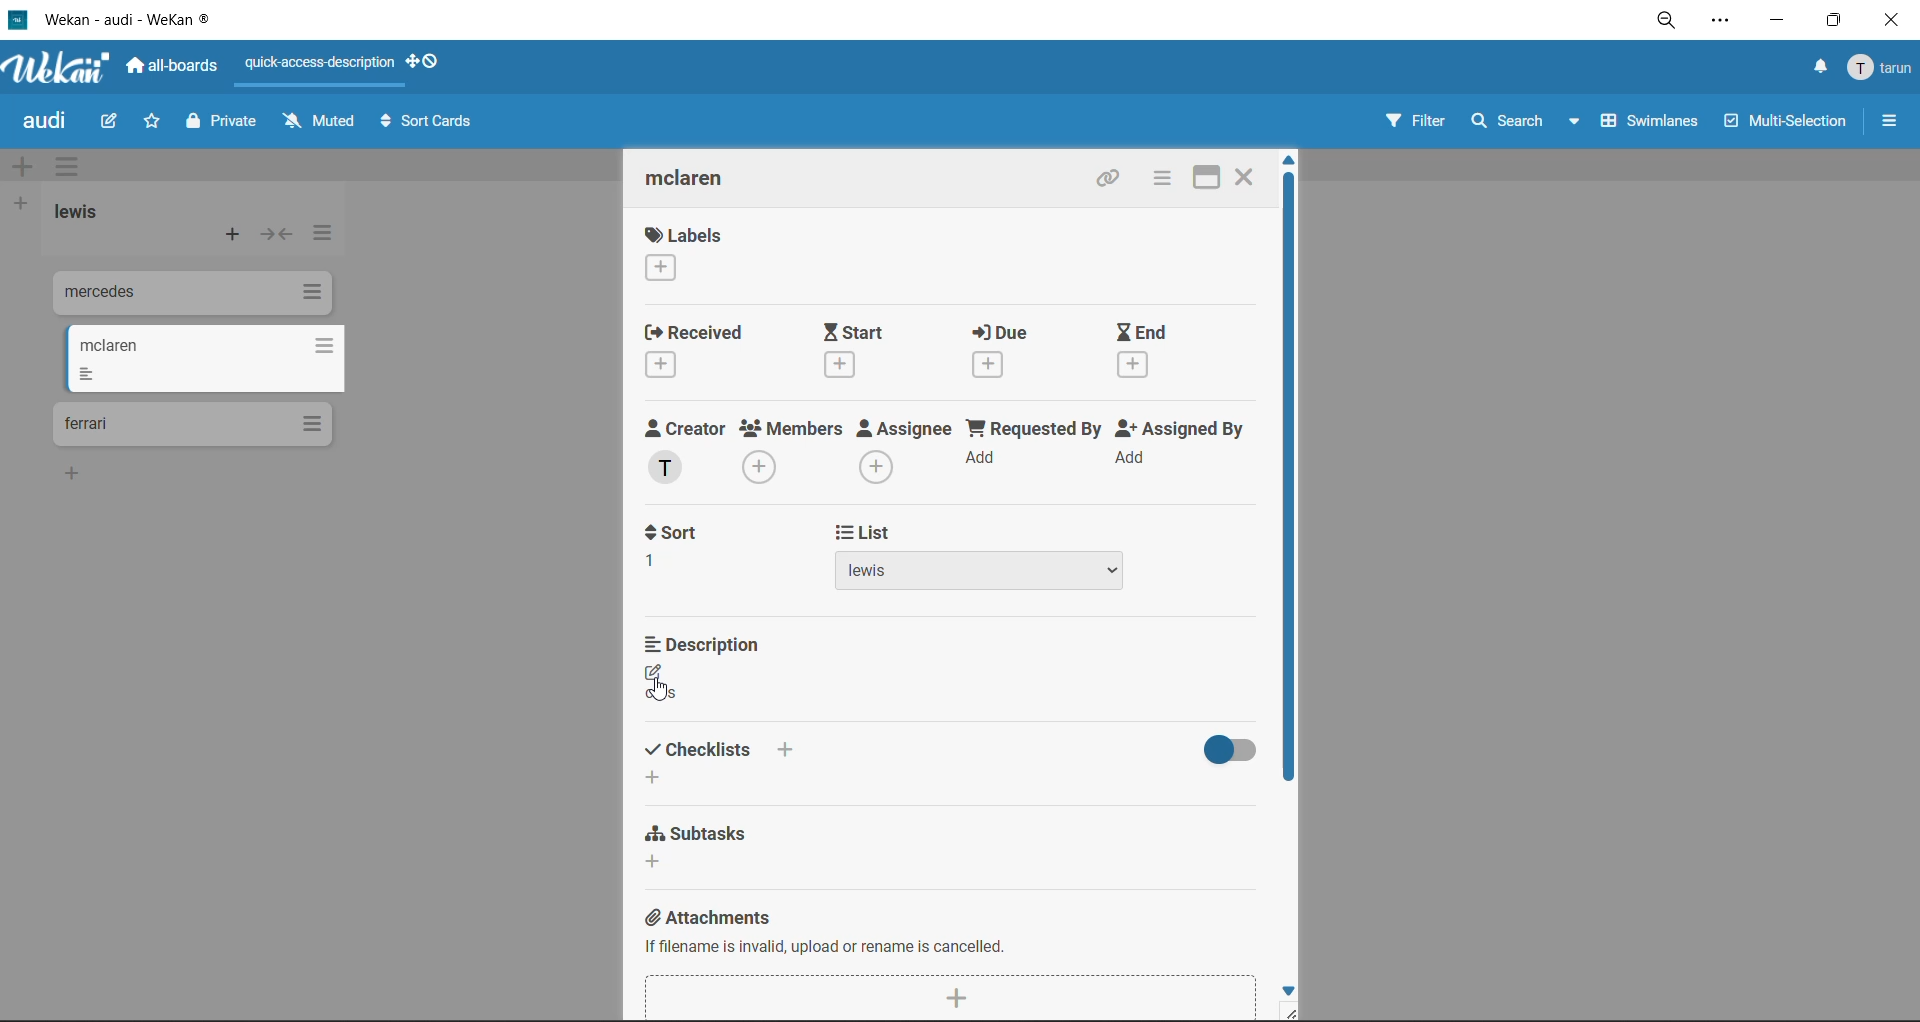  What do you see at coordinates (1839, 19) in the screenshot?
I see `maximize` at bounding box center [1839, 19].